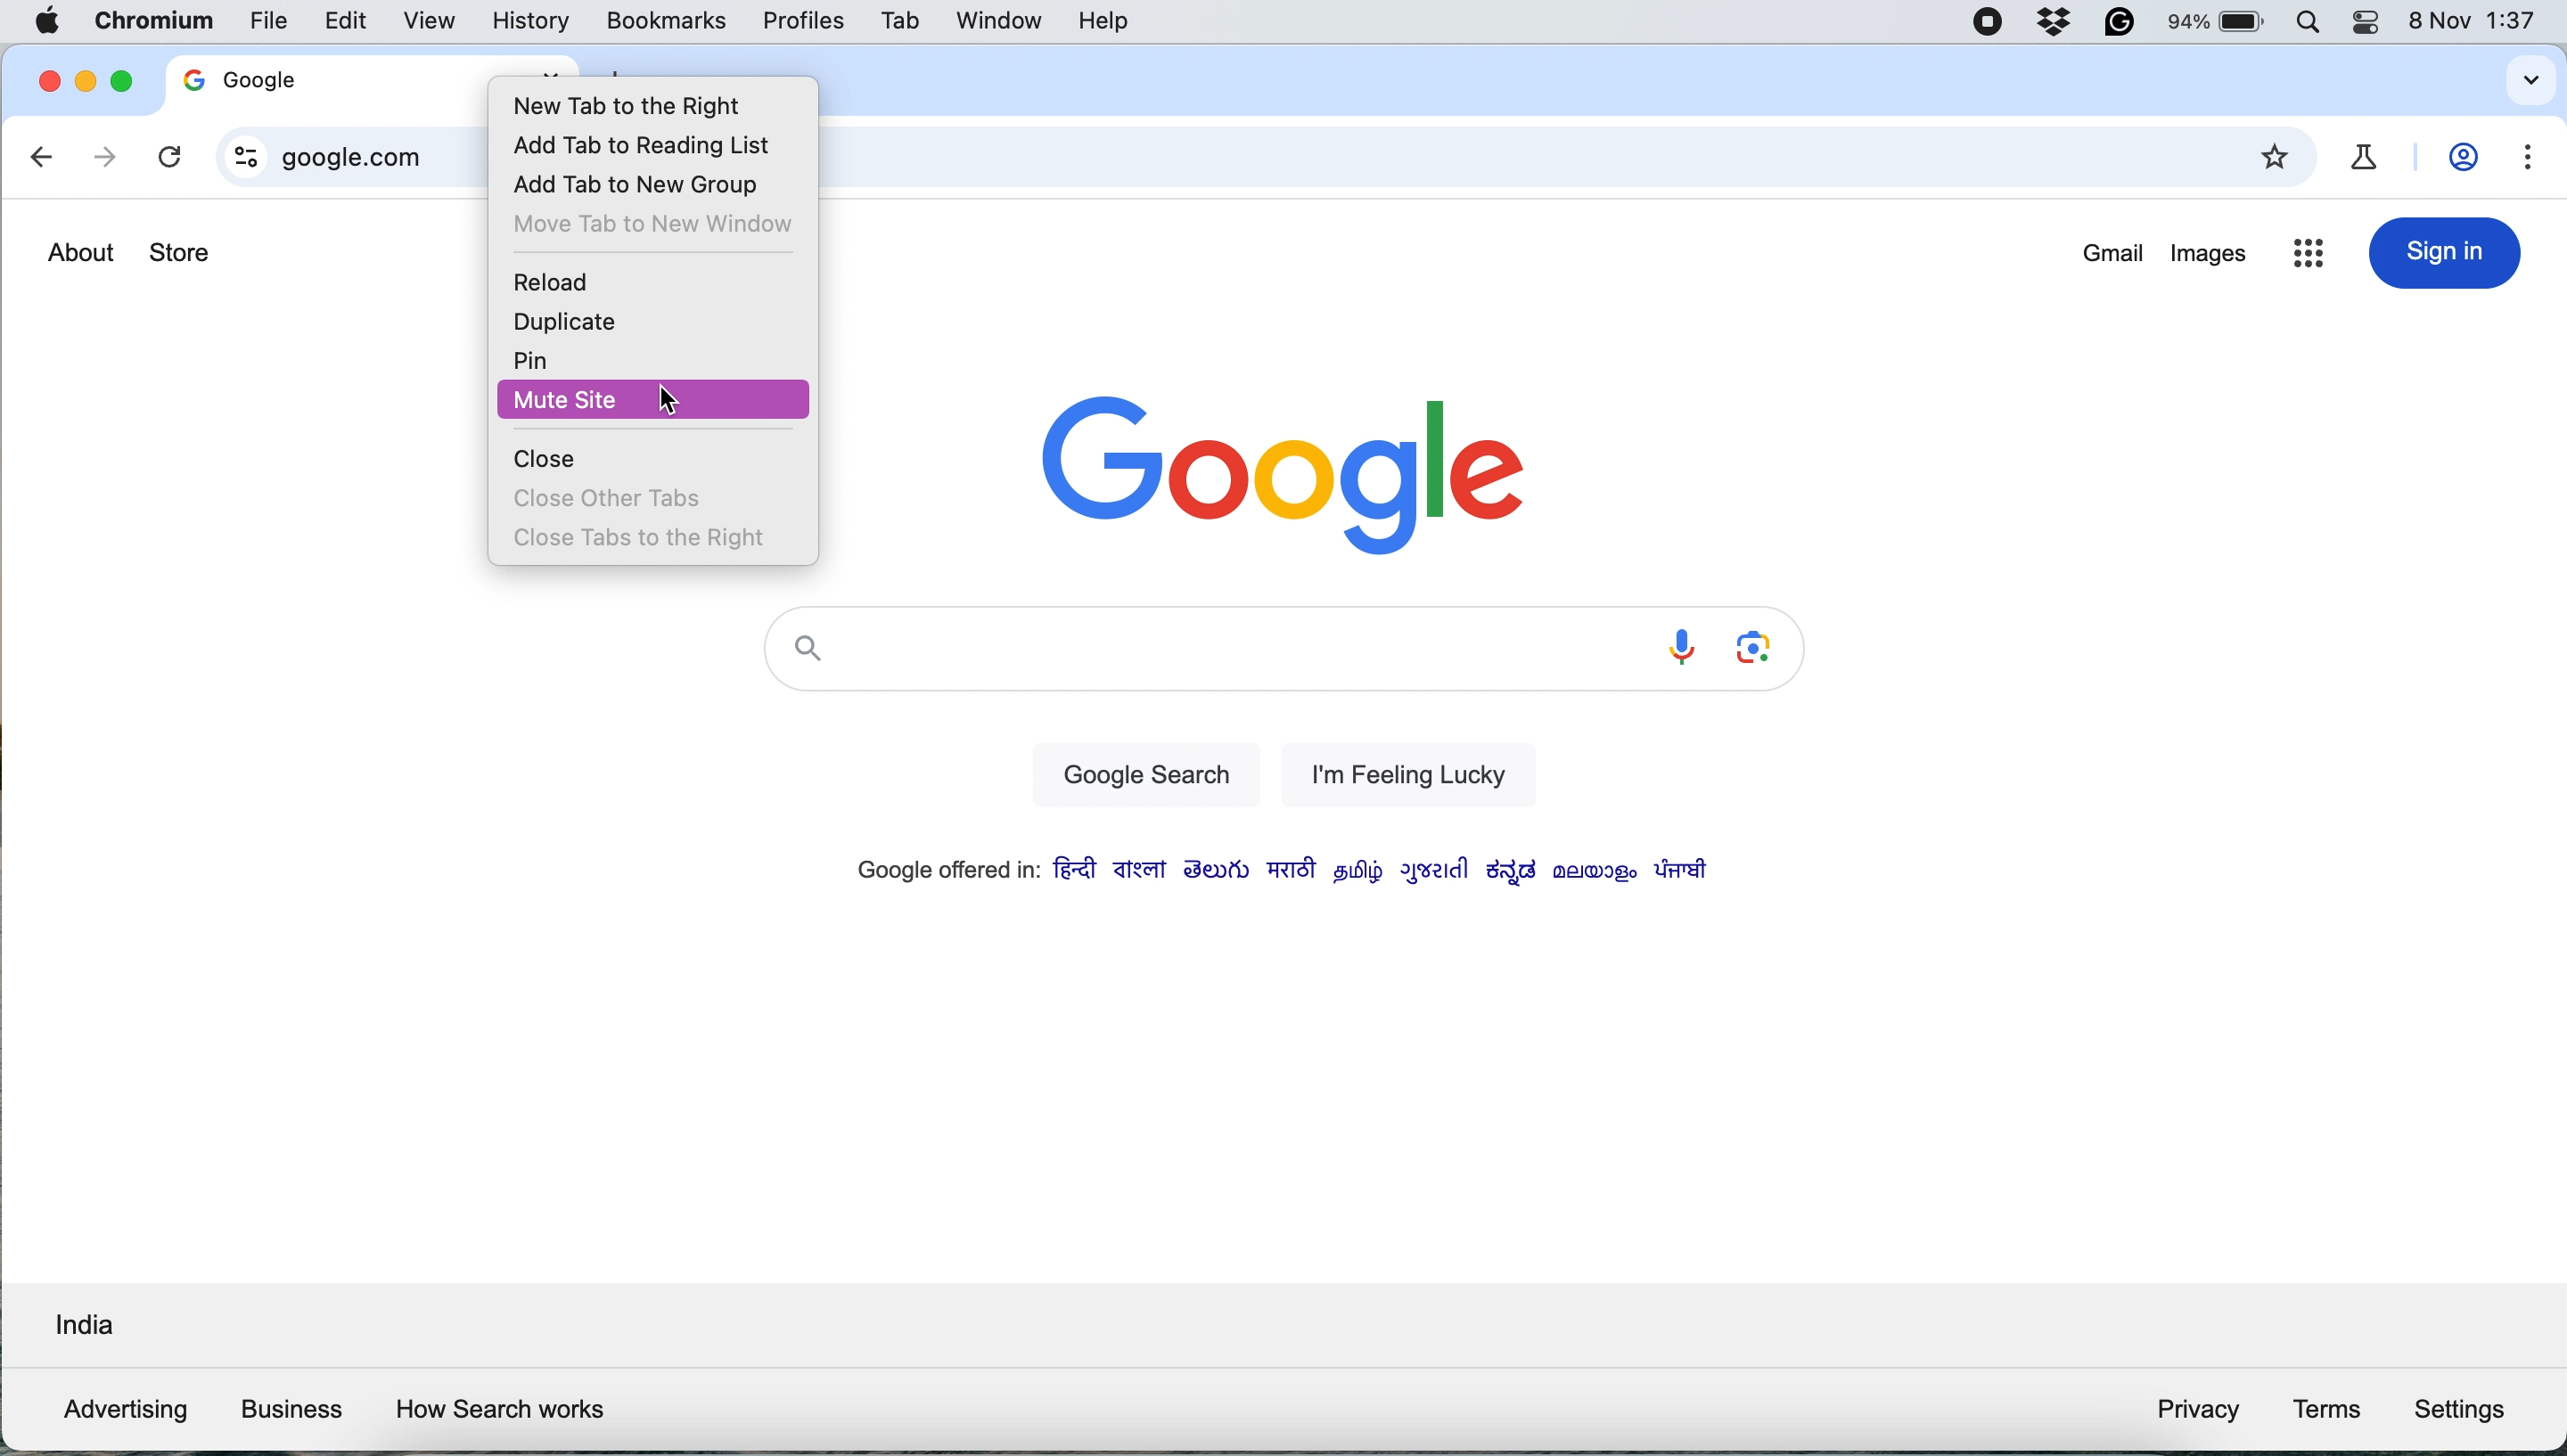  Describe the element at coordinates (2117, 25) in the screenshot. I see `grammarly` at that location.